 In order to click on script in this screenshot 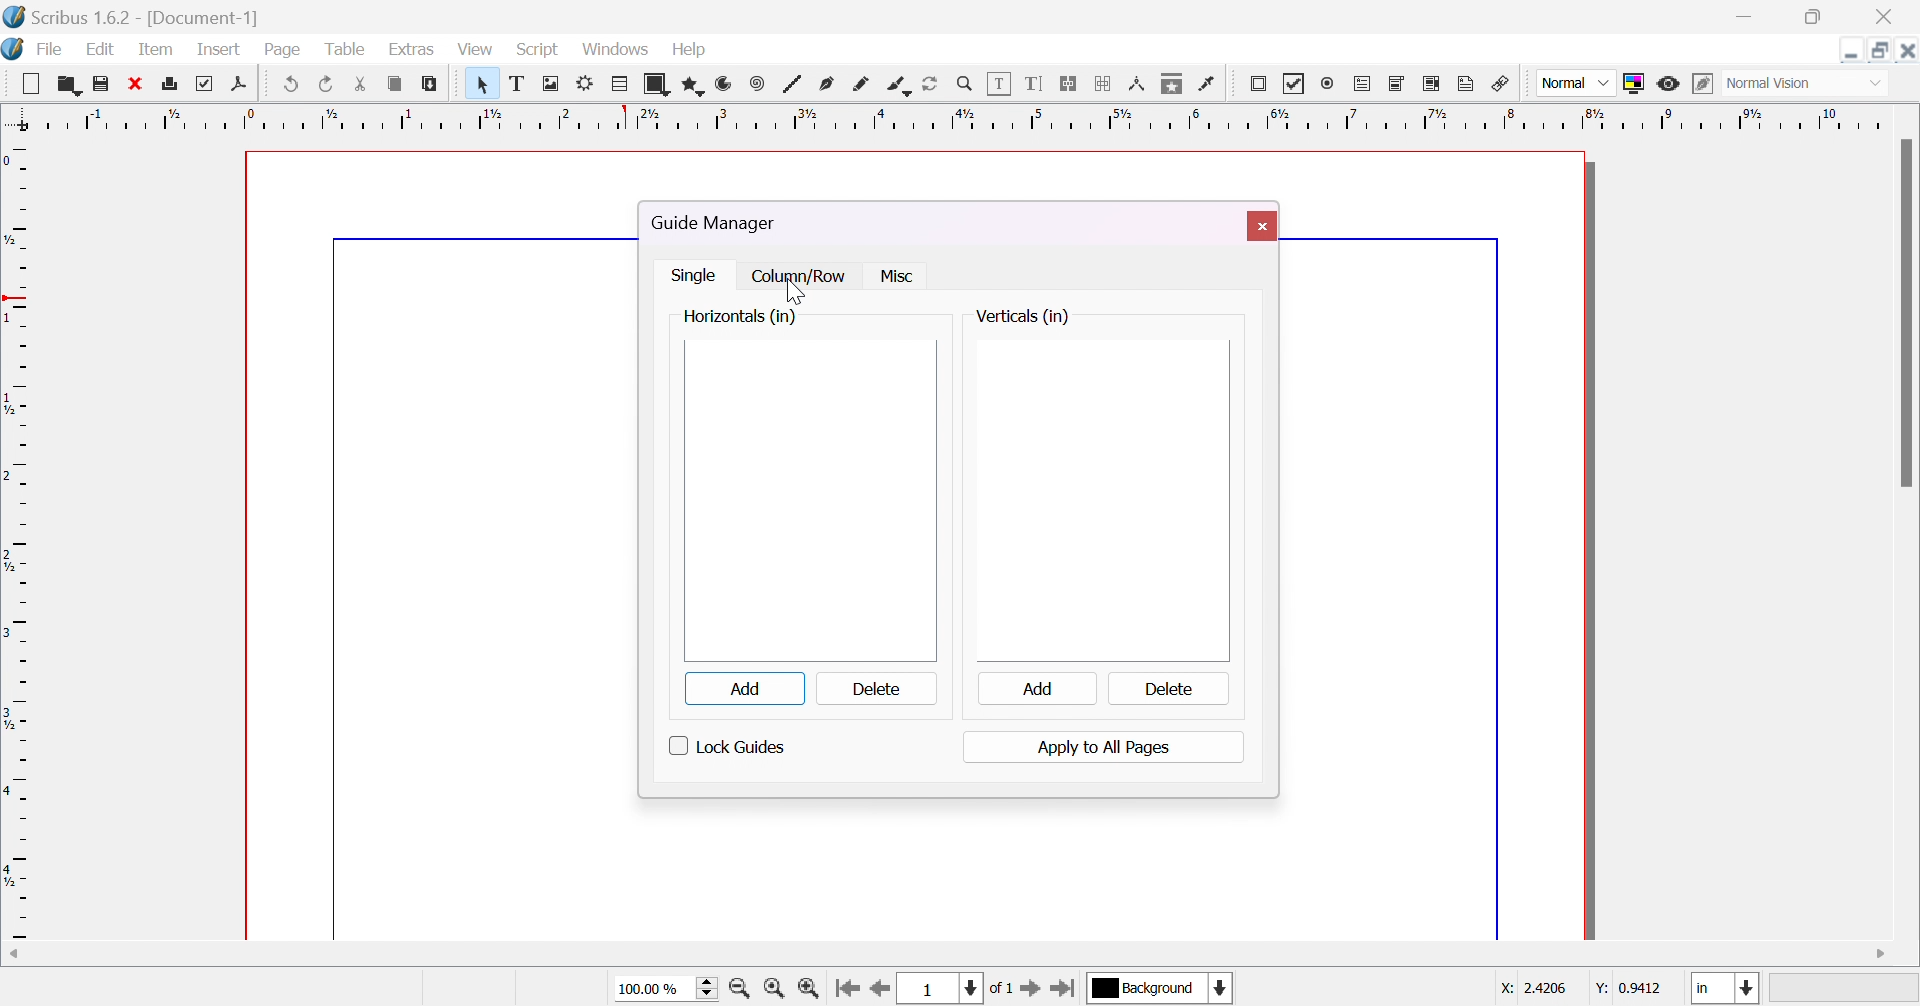, I will do `click(537, 49)`.